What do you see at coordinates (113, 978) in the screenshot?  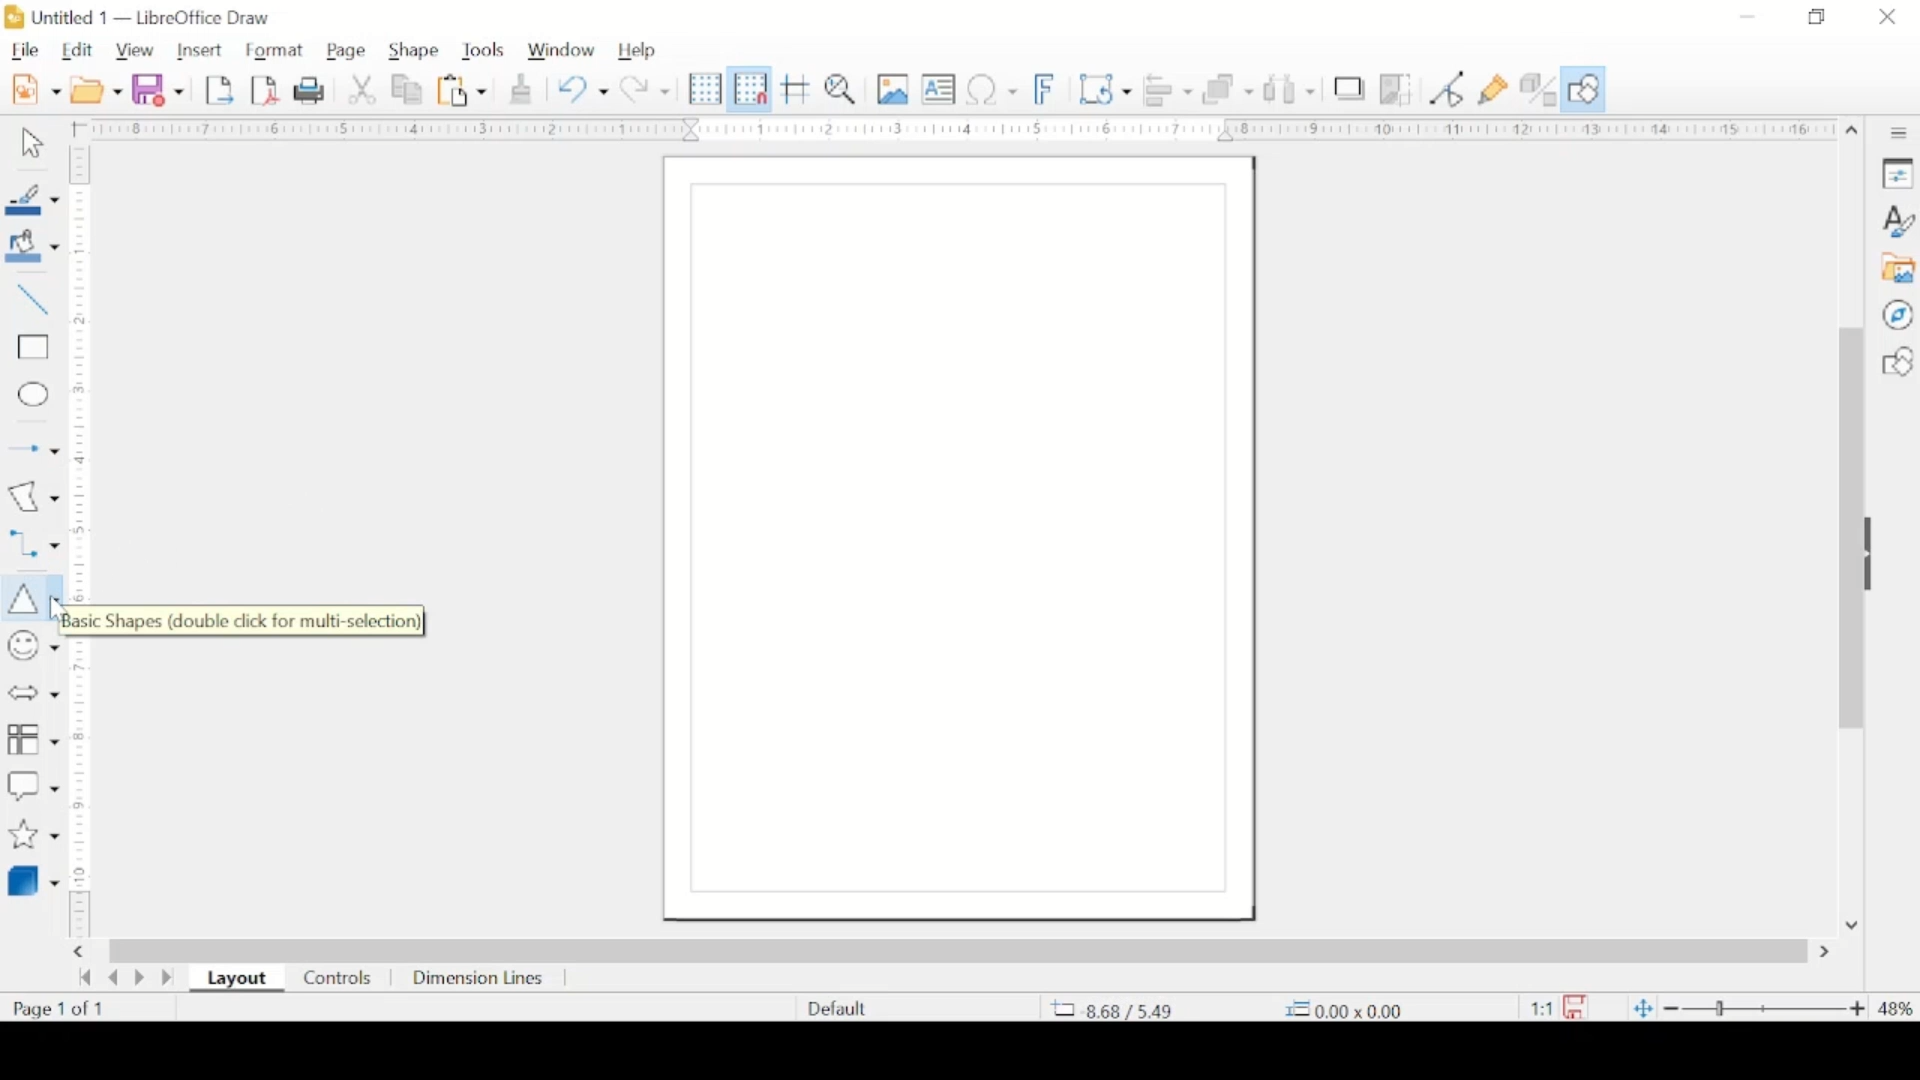 I see `previous page` at bounding box center [113, 978].